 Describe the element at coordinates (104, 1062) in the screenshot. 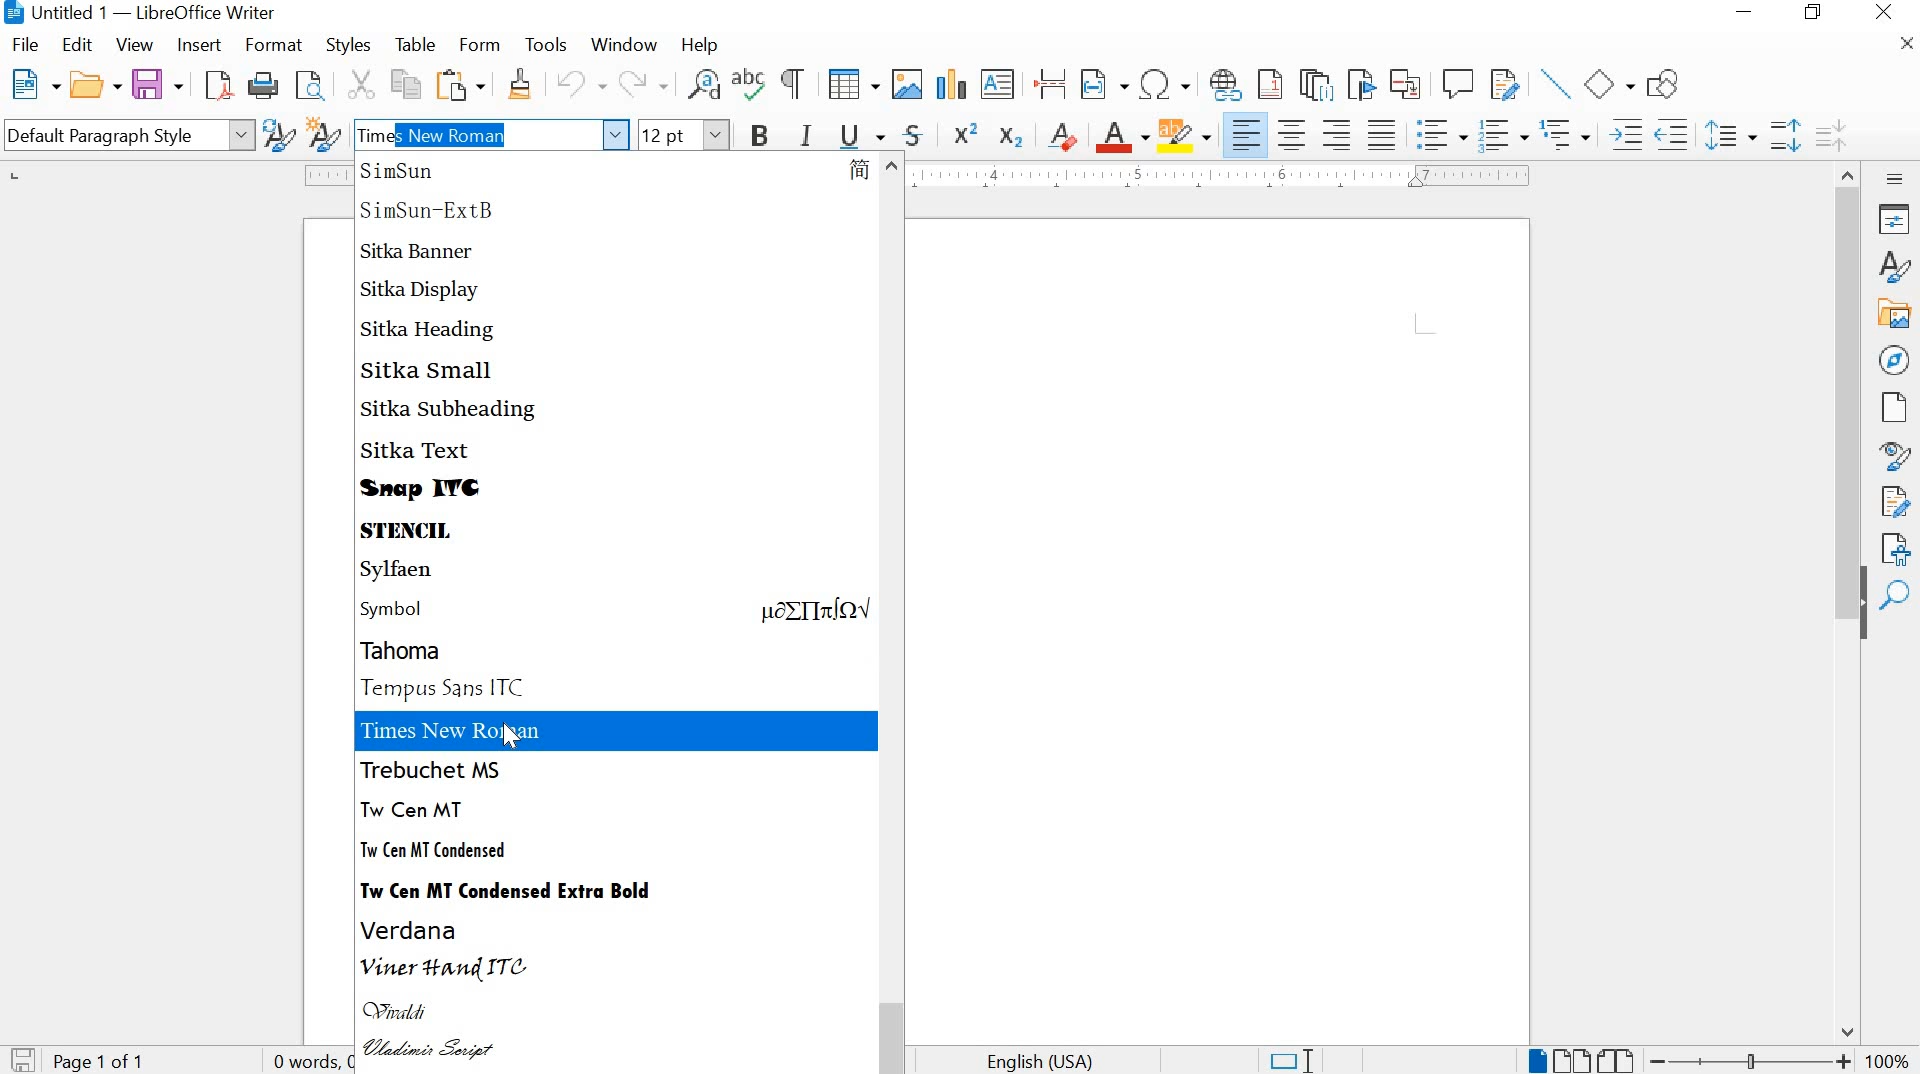

I see `PAGE 1 OF 1` at that location.